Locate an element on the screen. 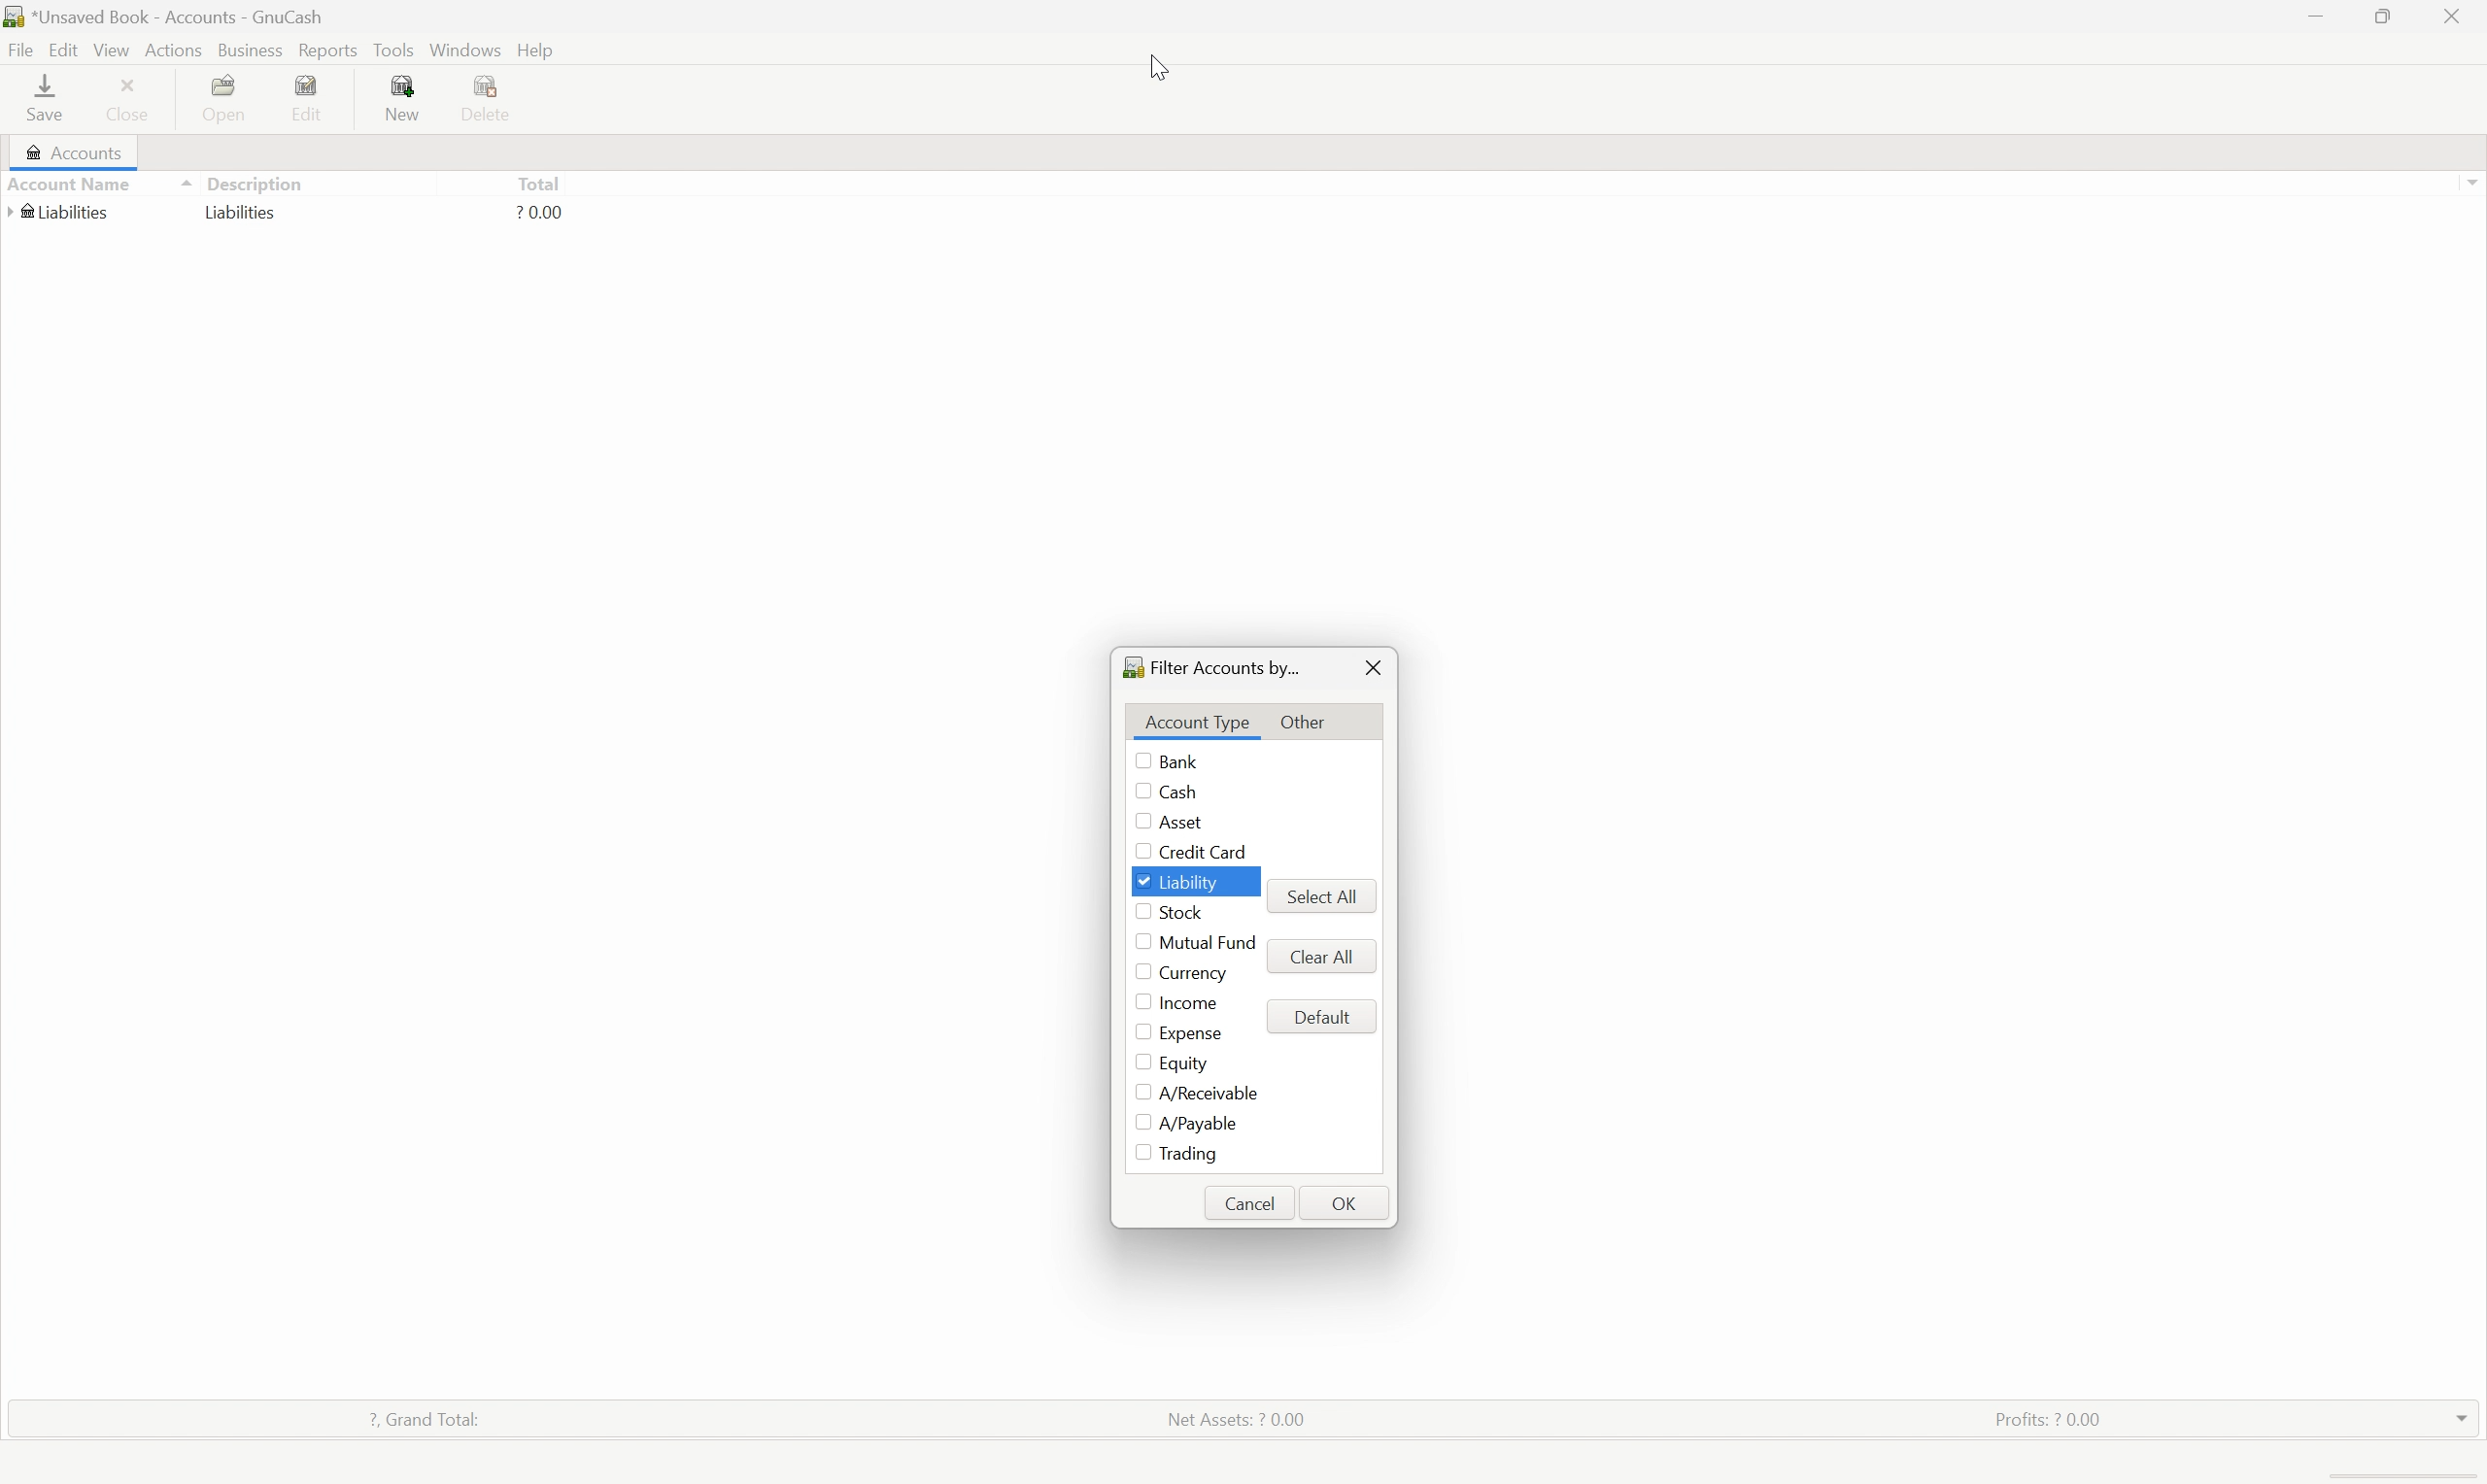  Restore down is located at coordinates (2389, 15).